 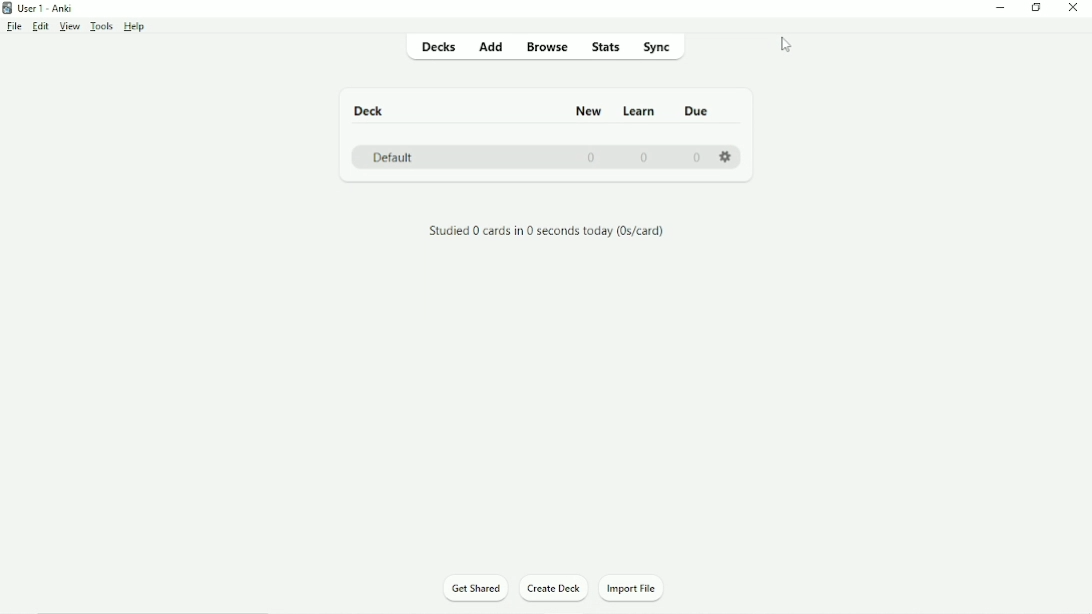 I want to click on Default, so click(x=392, y=156).